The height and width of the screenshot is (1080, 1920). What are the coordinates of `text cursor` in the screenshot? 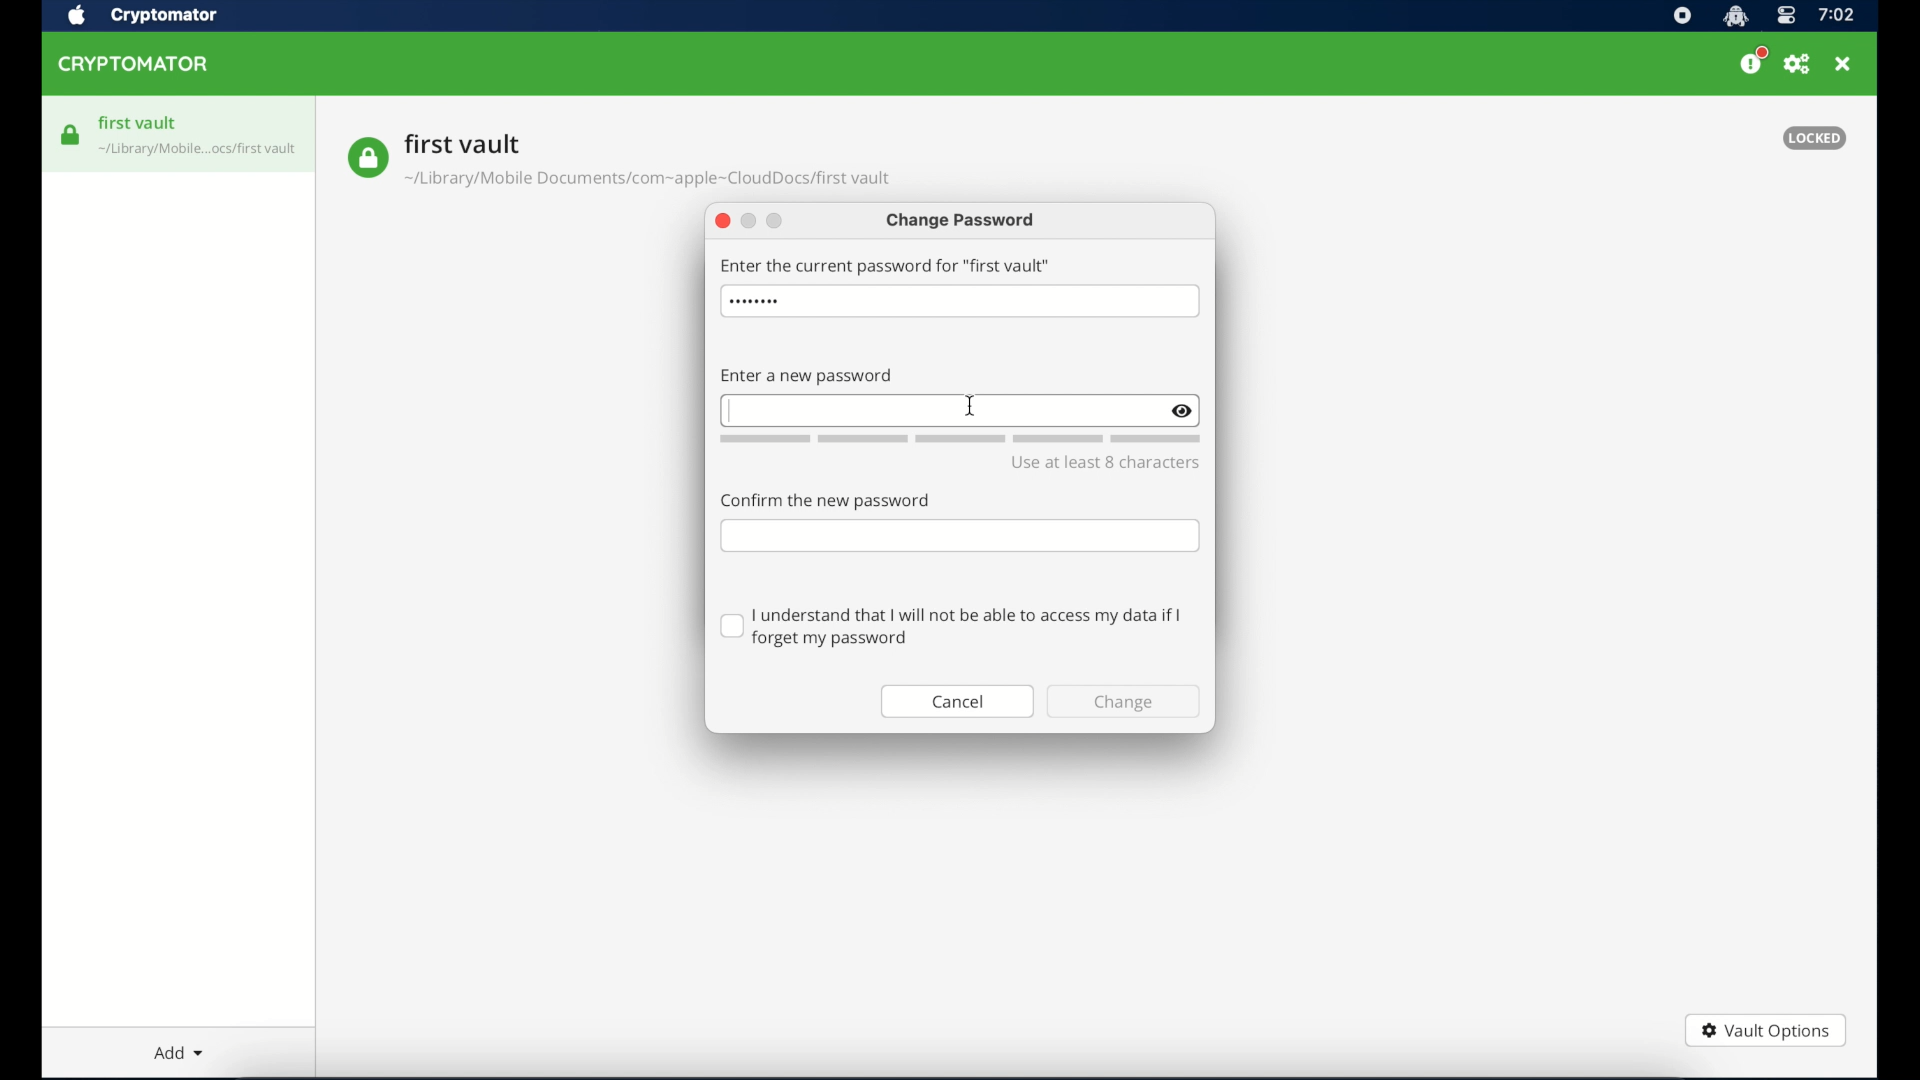 It's located at (729, 409).